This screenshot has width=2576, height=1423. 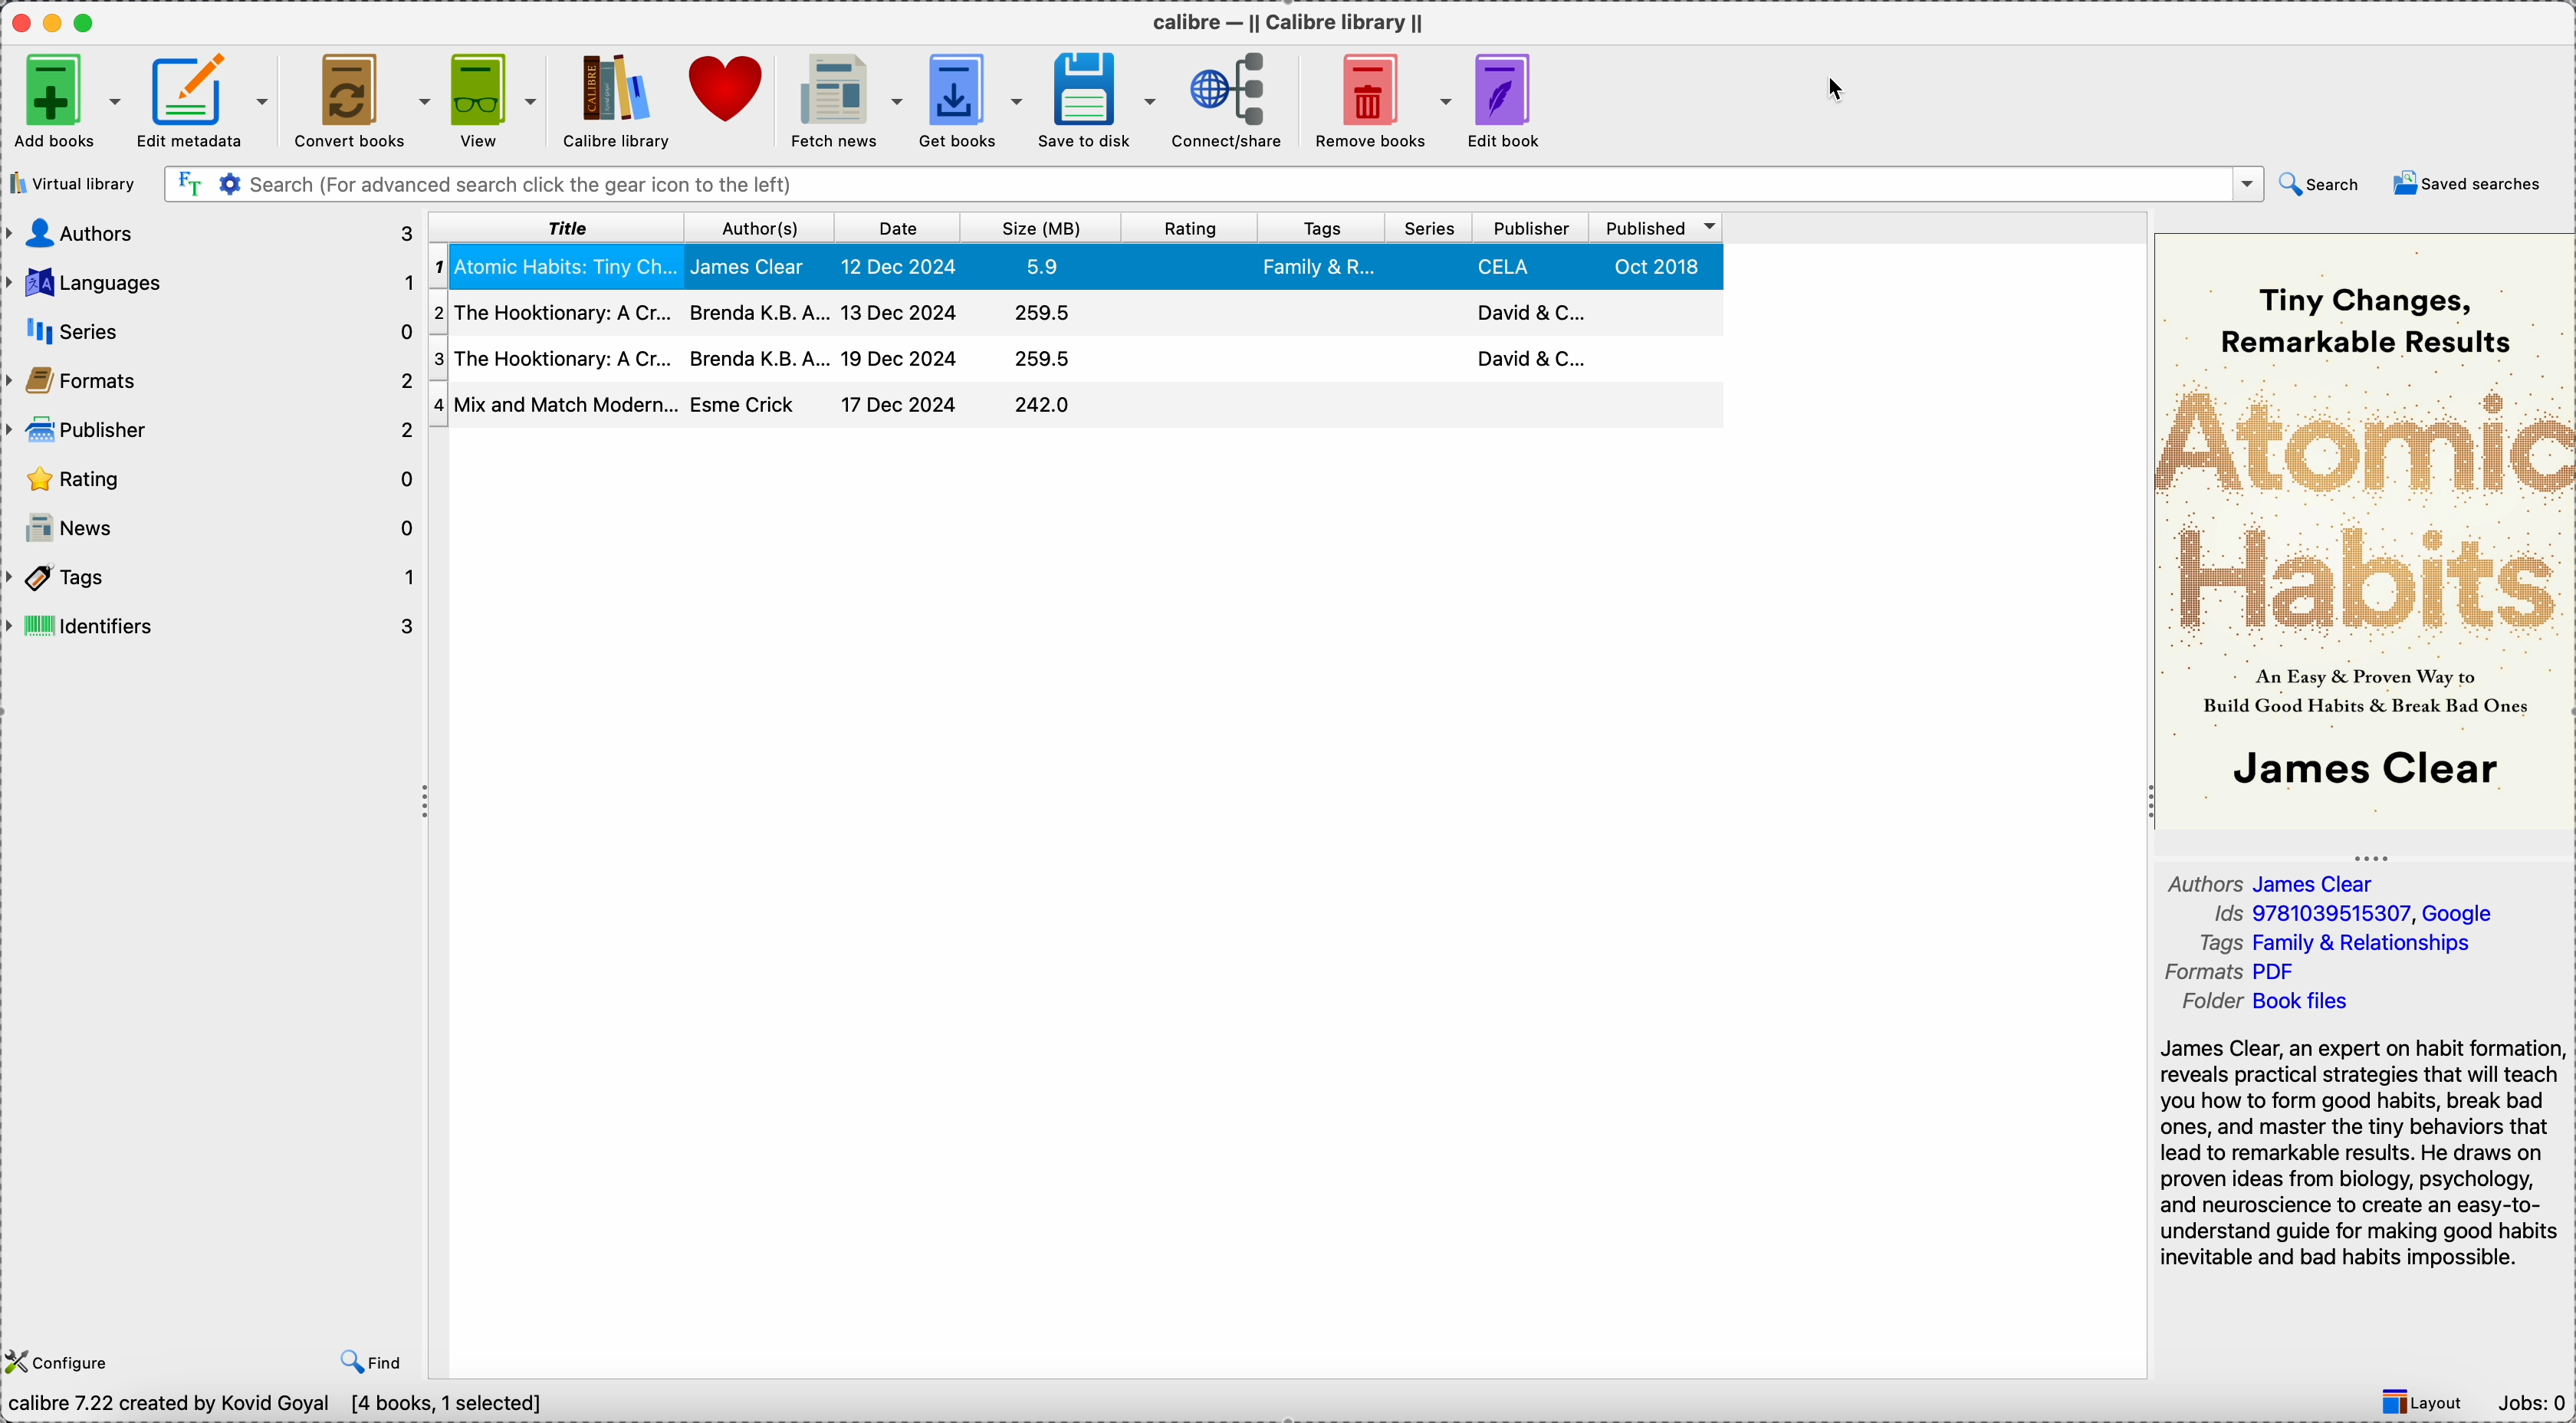 What do you see at coordinates (2349, 942) in the screenshot?
I see `tags` at bounding box center [2349, 942].